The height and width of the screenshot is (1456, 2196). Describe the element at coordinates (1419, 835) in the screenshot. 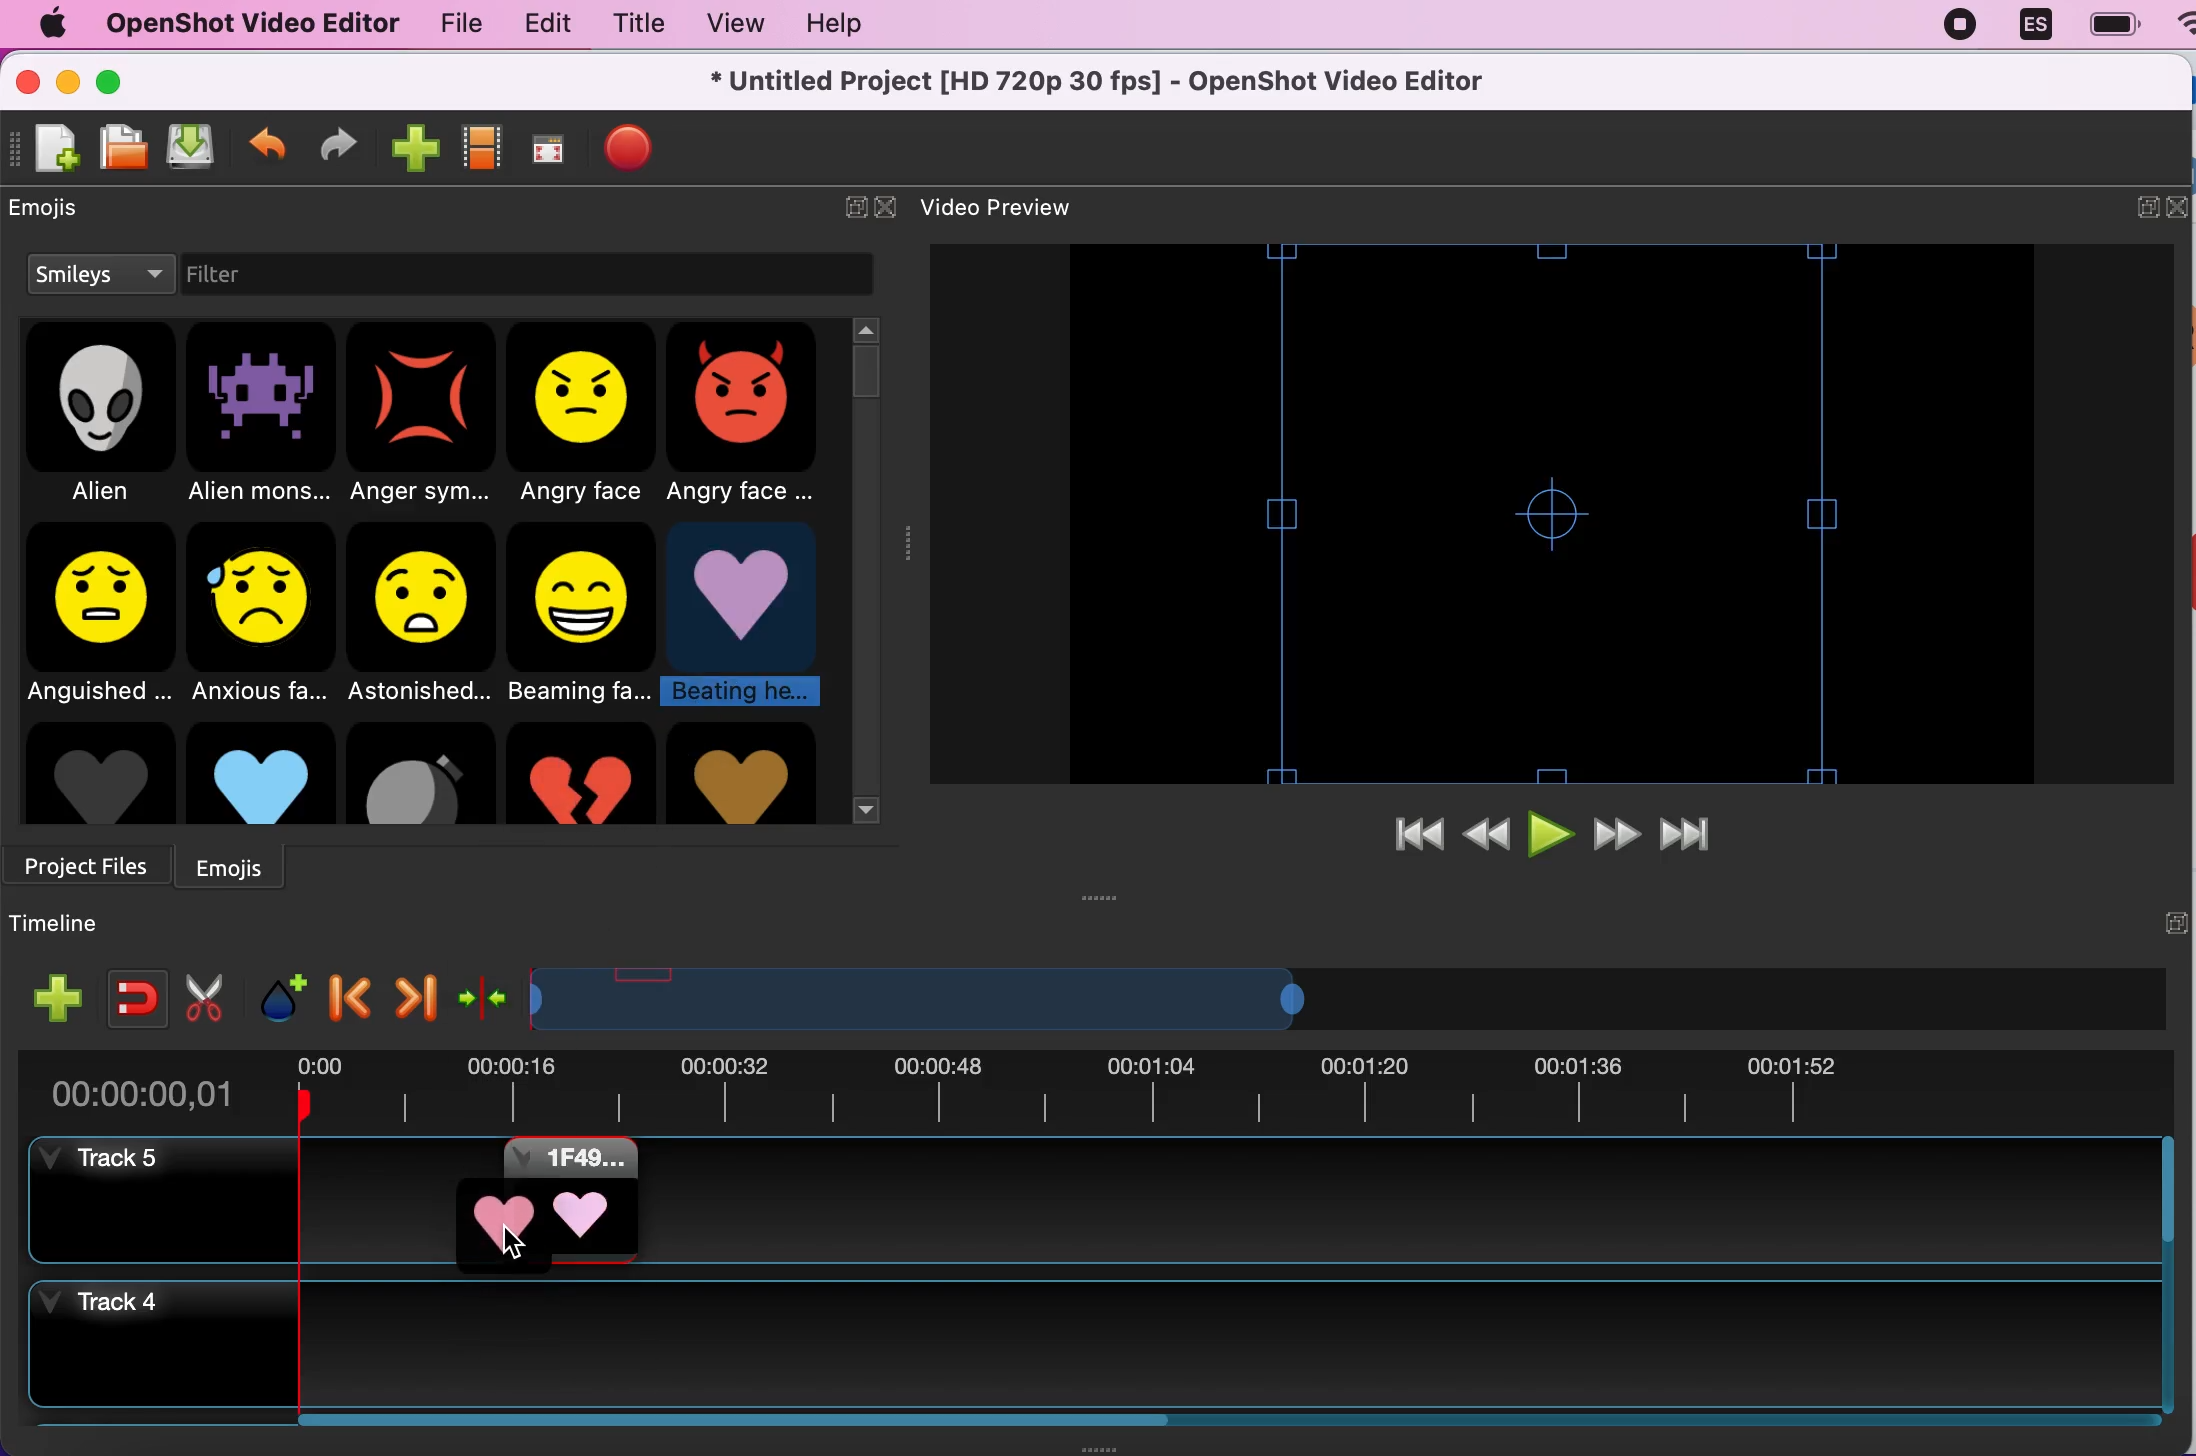

I see `jump to start` at that location.